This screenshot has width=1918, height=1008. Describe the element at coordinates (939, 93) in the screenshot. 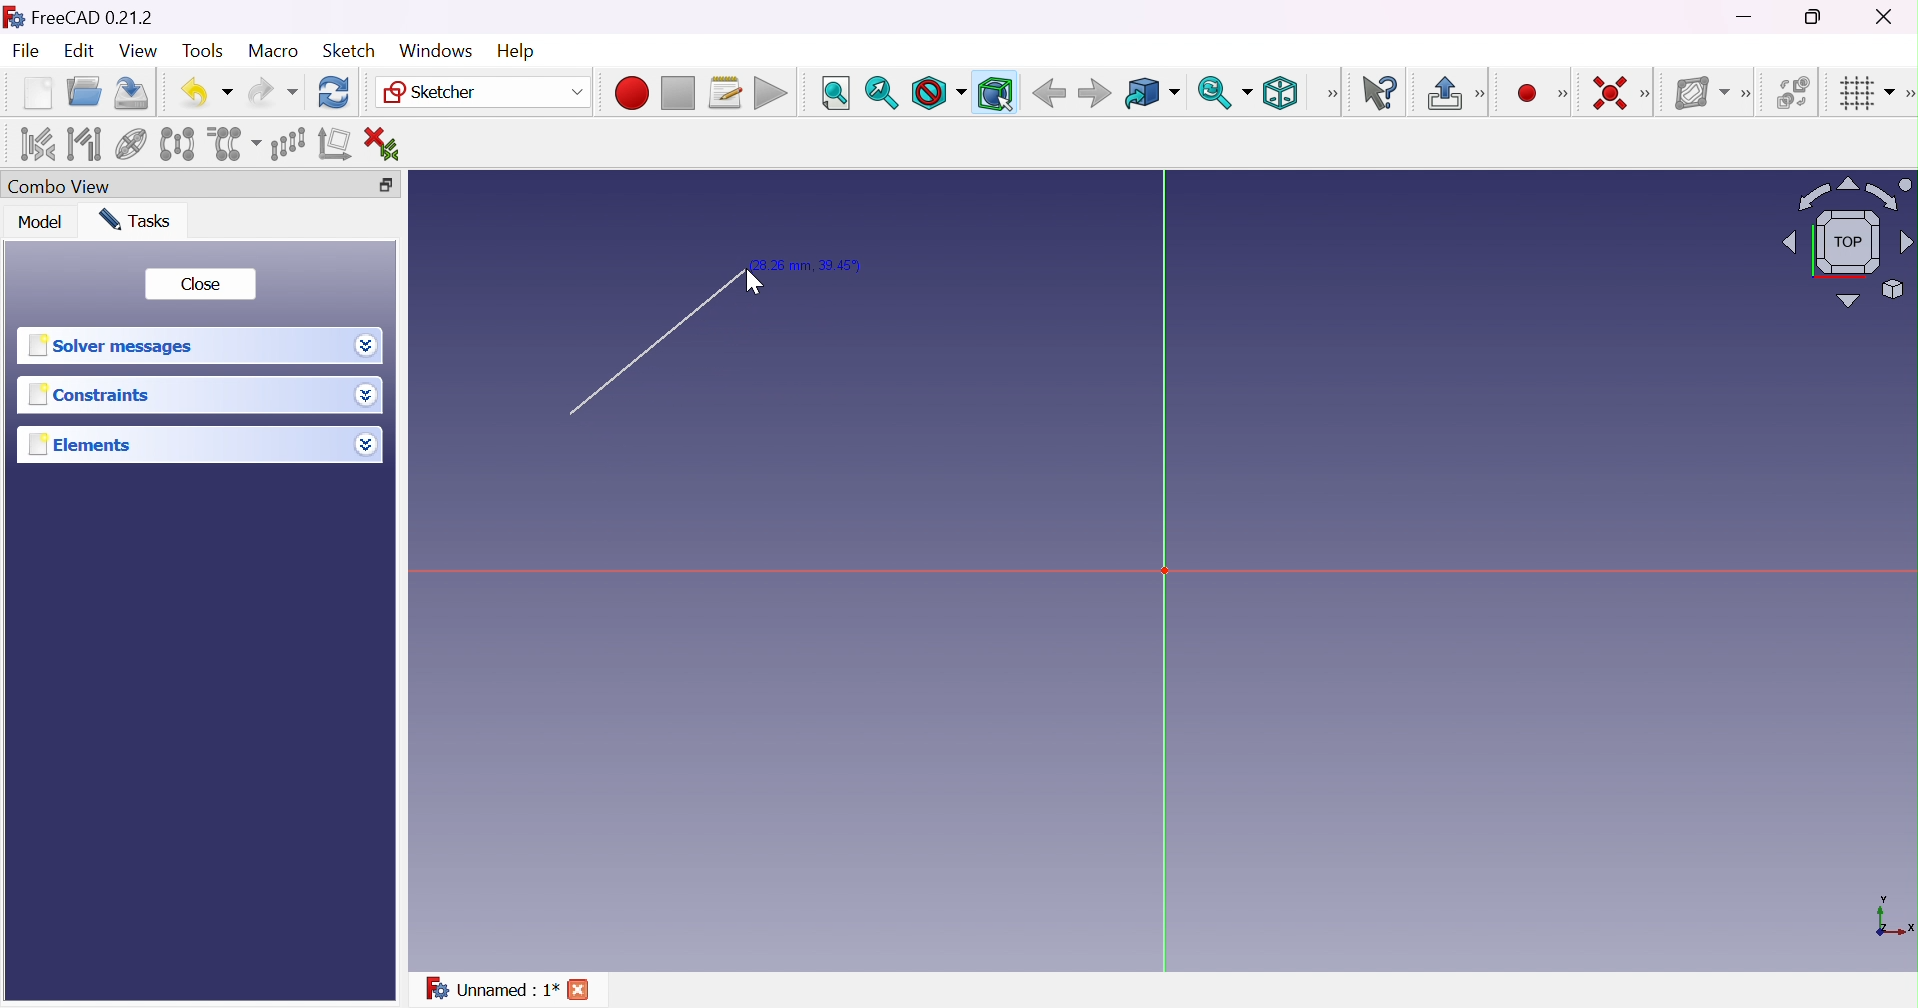

I see `Draw style` at that location.